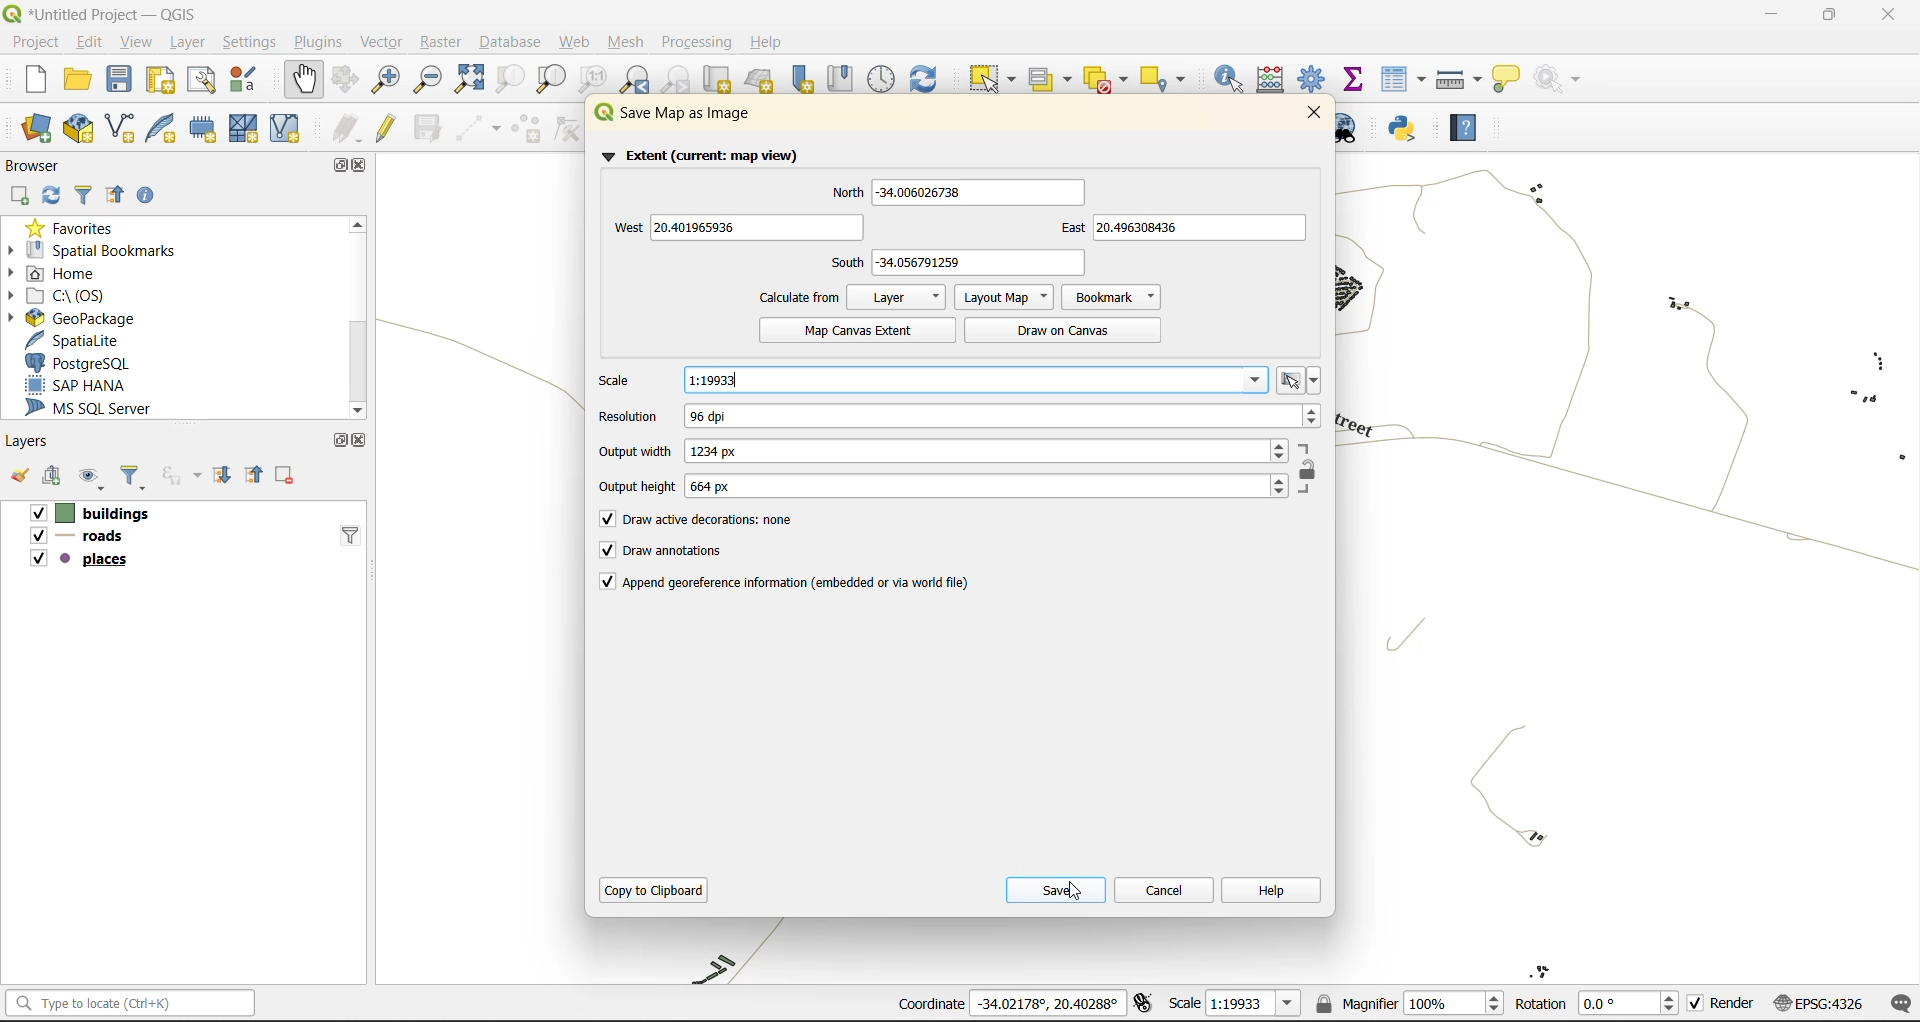  What do you see at coordinates (1182, 229) in the screenshot?
I see `east` at bounding box center [1182, 229].